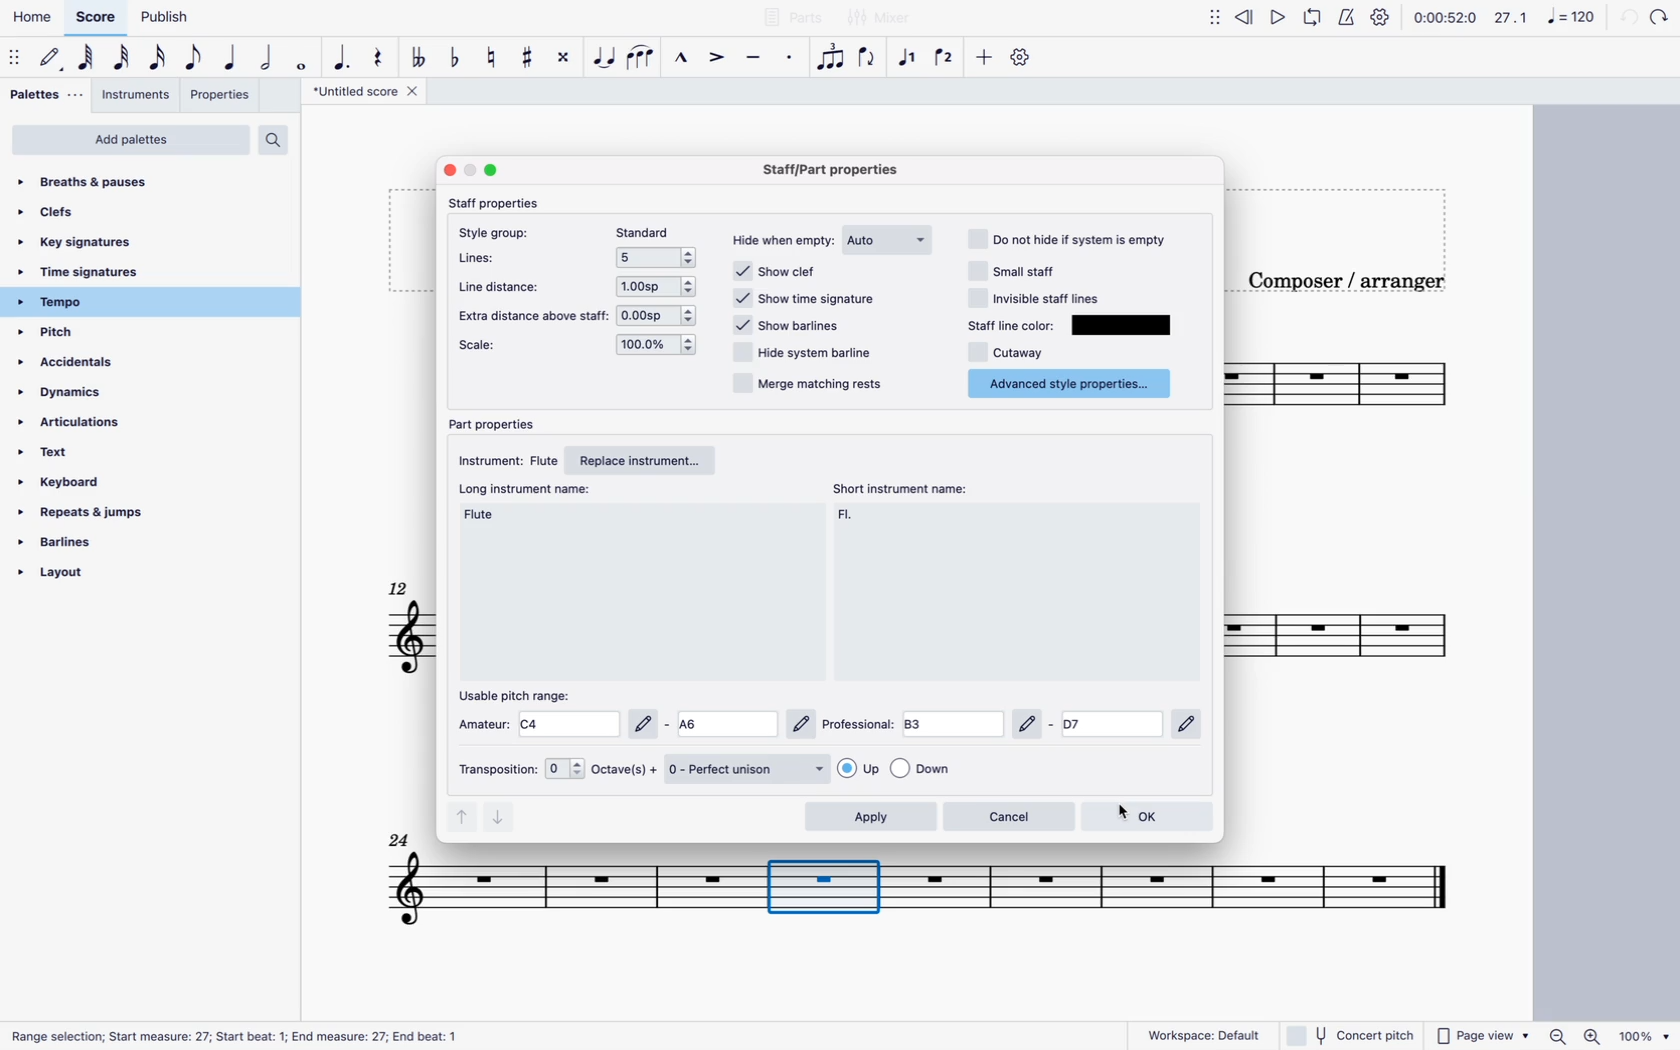 This screenshot has height=1050, width=1680. I want to click on default, so click(52, 56).